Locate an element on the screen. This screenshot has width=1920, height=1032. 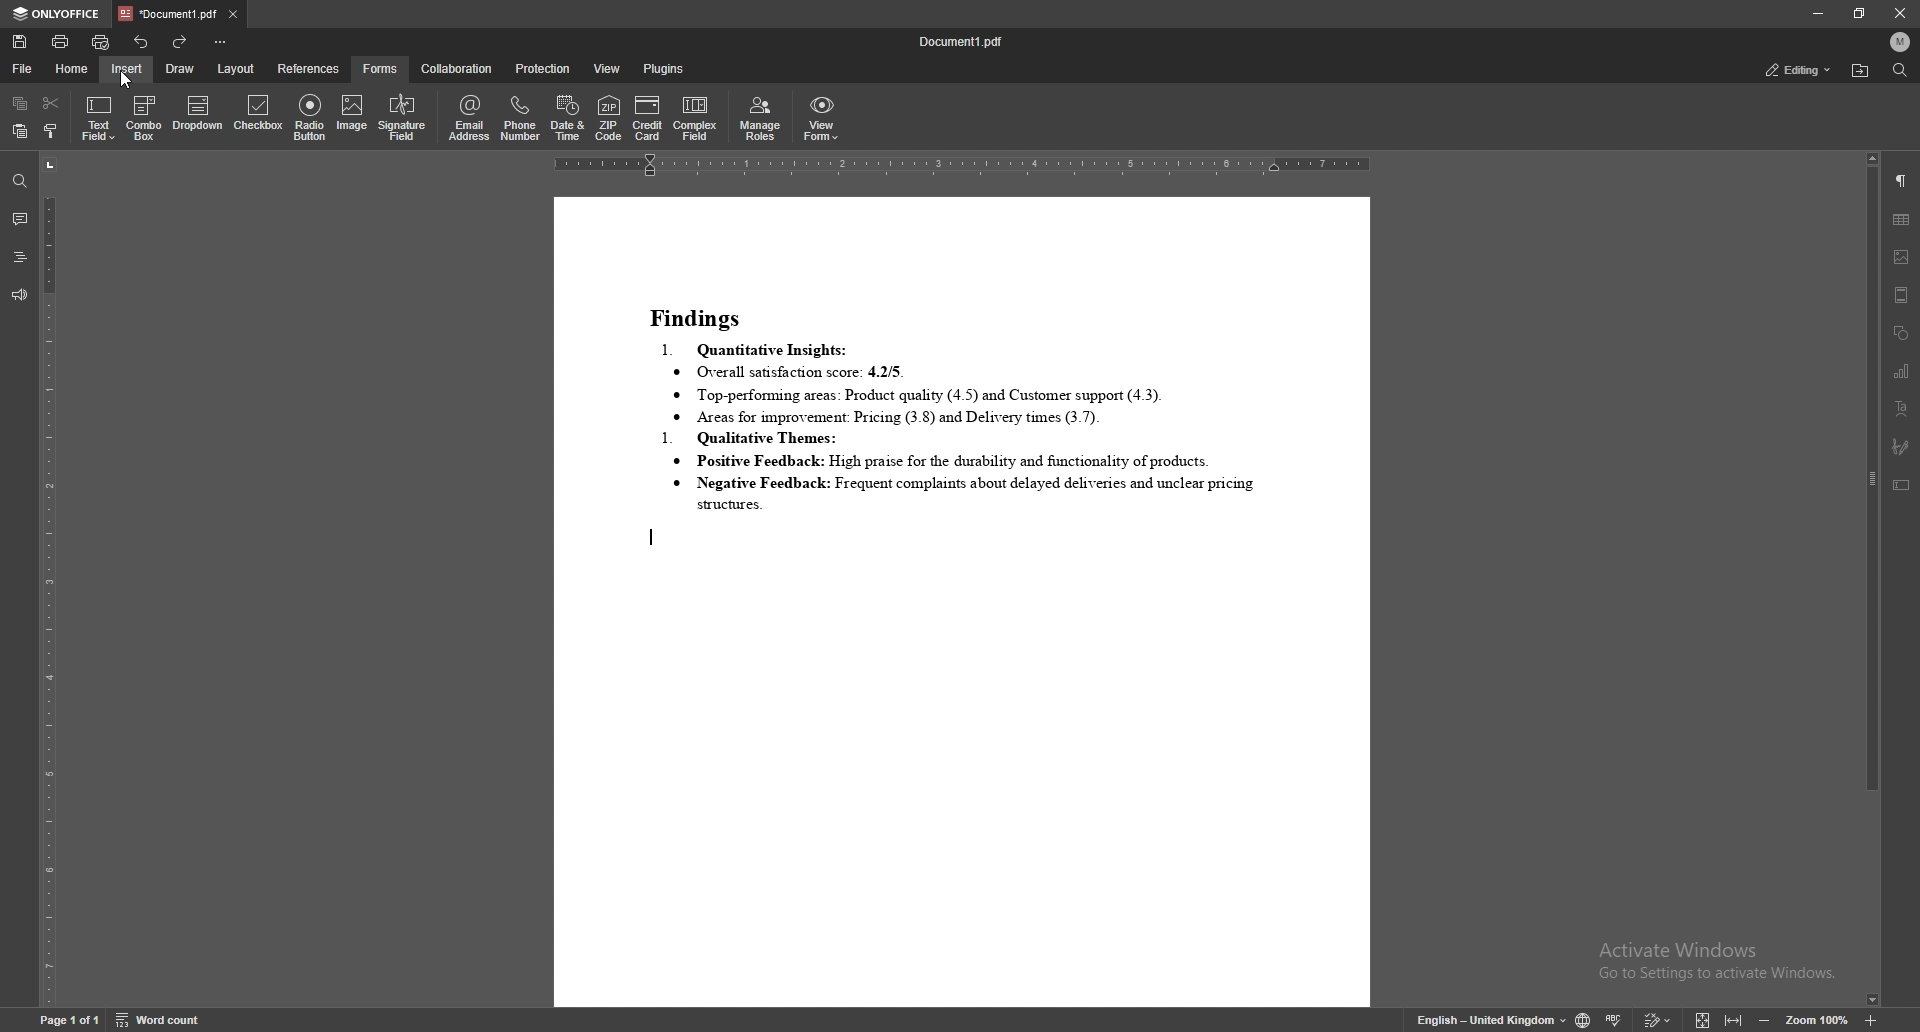
spell check is located at coordinates (1615, 1020).